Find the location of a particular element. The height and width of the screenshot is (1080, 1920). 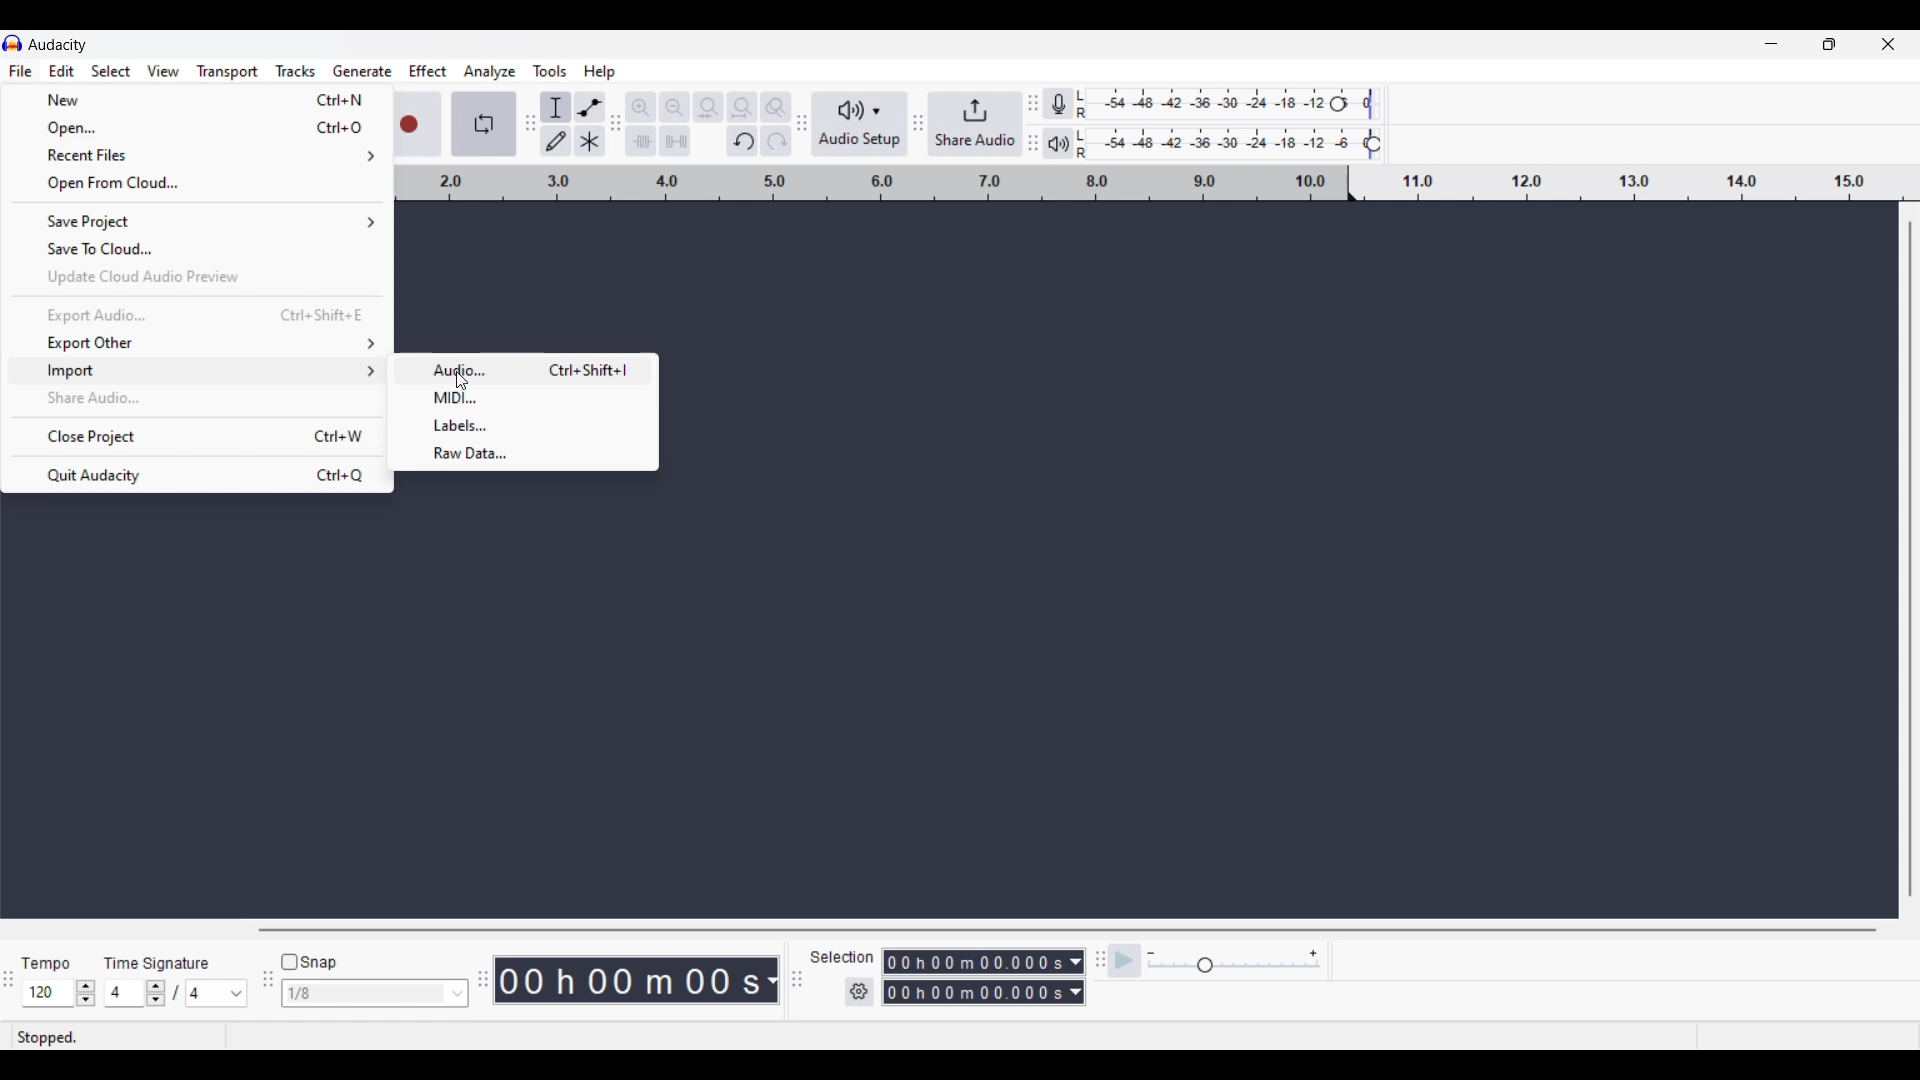

Audio setup is located at coordinates (857, 124).